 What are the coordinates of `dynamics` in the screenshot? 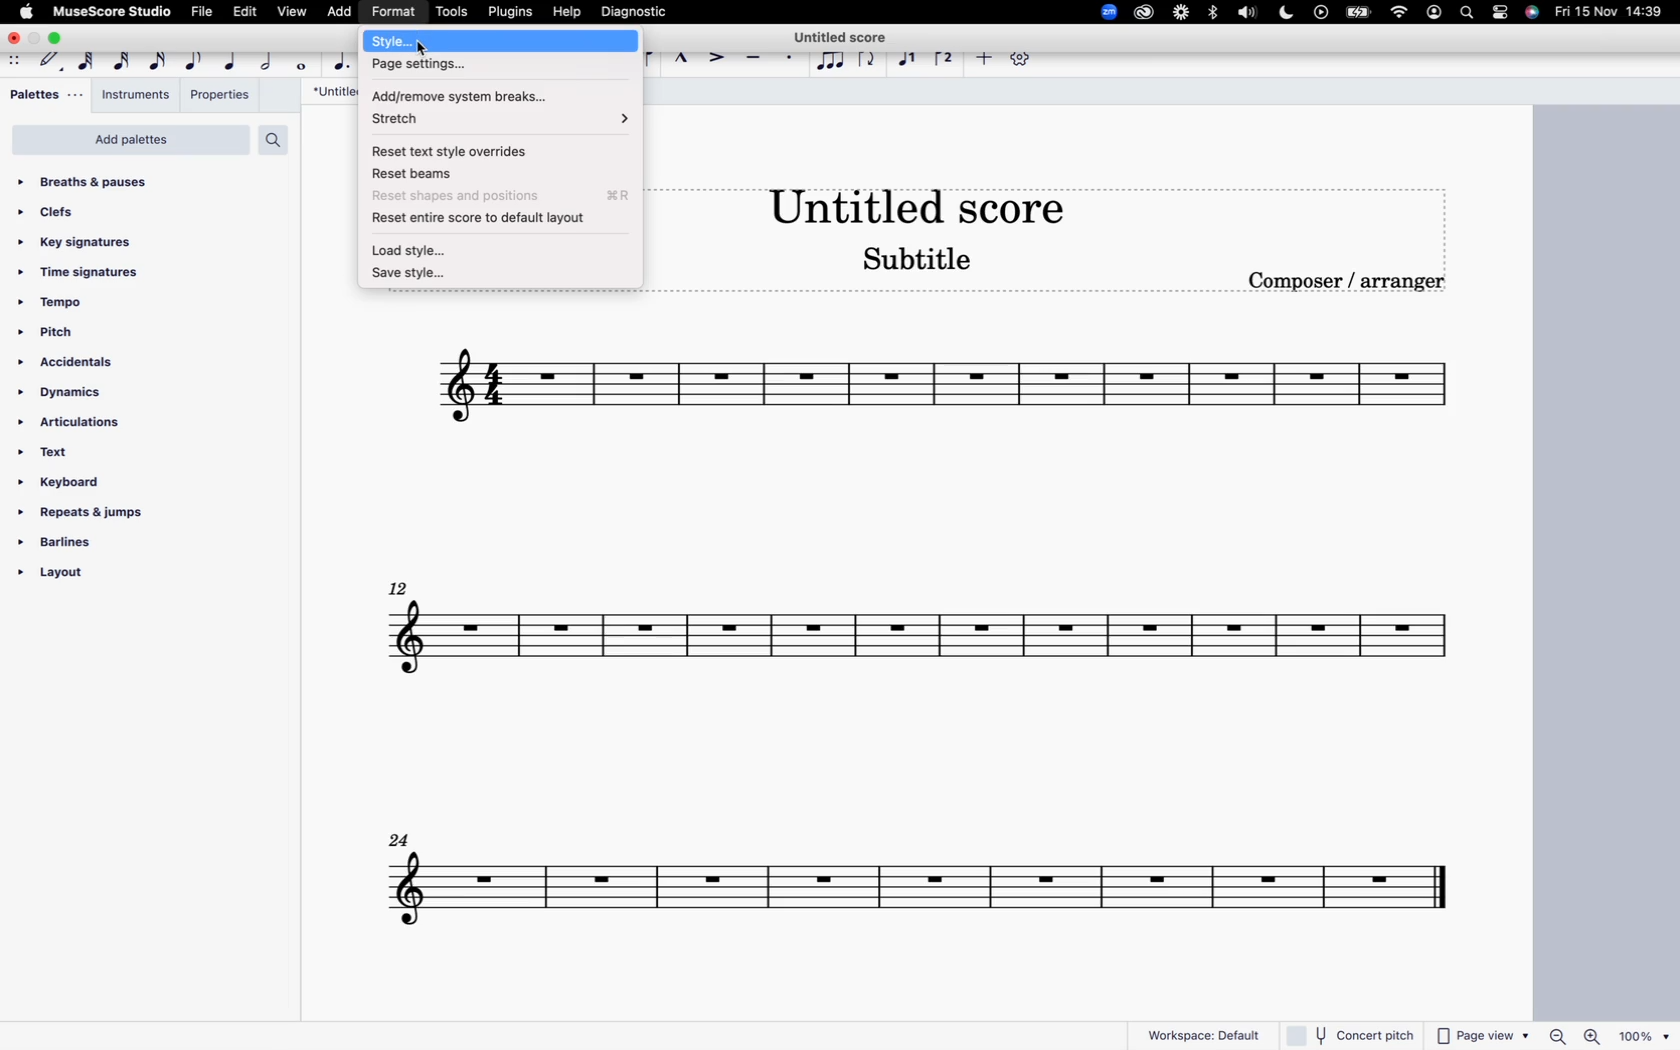 It's located at (64, 394).